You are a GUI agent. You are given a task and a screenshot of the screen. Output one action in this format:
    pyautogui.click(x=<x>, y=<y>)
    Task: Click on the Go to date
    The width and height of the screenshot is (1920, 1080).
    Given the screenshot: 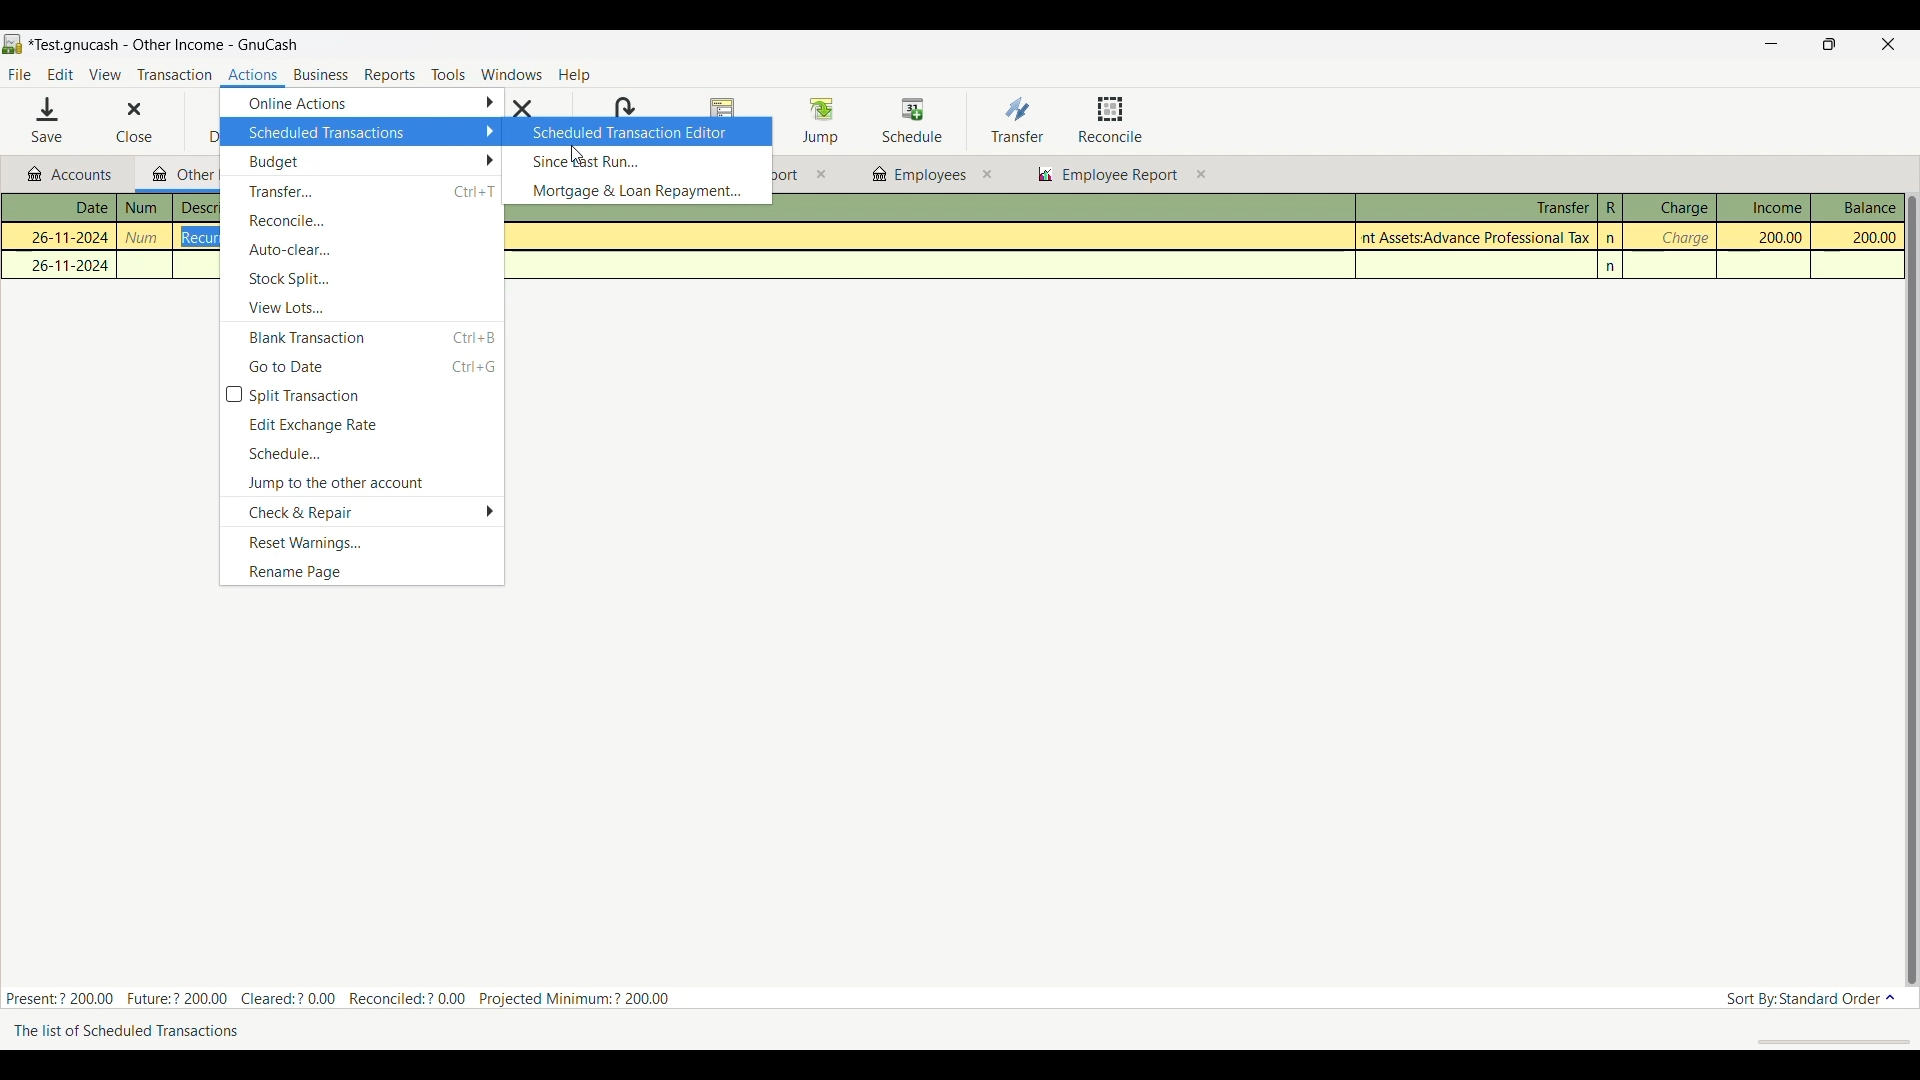 What is the action you would take?
    pyautogui.click(x=362, y=367)
    